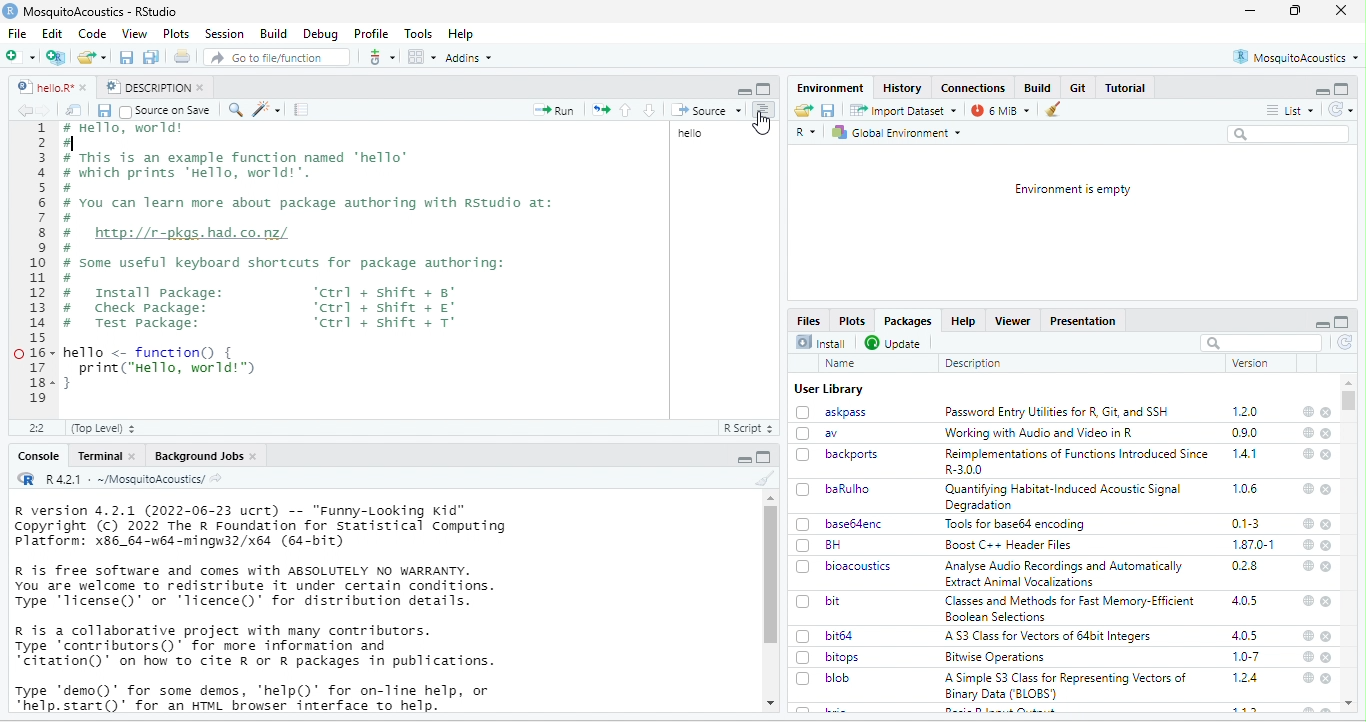 The height and width of the screenshot is (722, 1366). What do you see at coordinates (469, 57) in the screenshot?
I see `Addins` at bounding box center [469, 57].